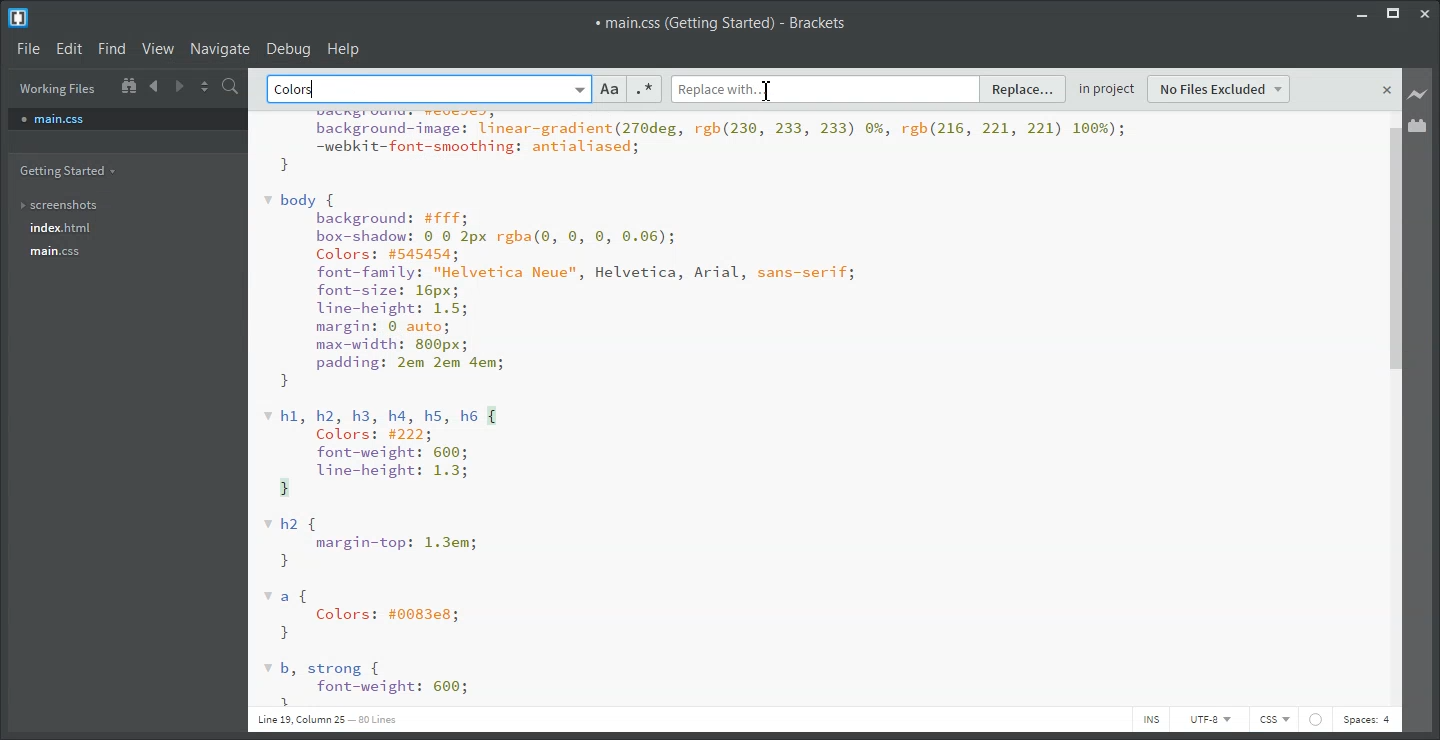  What do you see at coordinates (1220, 89) in the screenshot?
I see `No Files Excluded` at bounding box center [1220, 89].